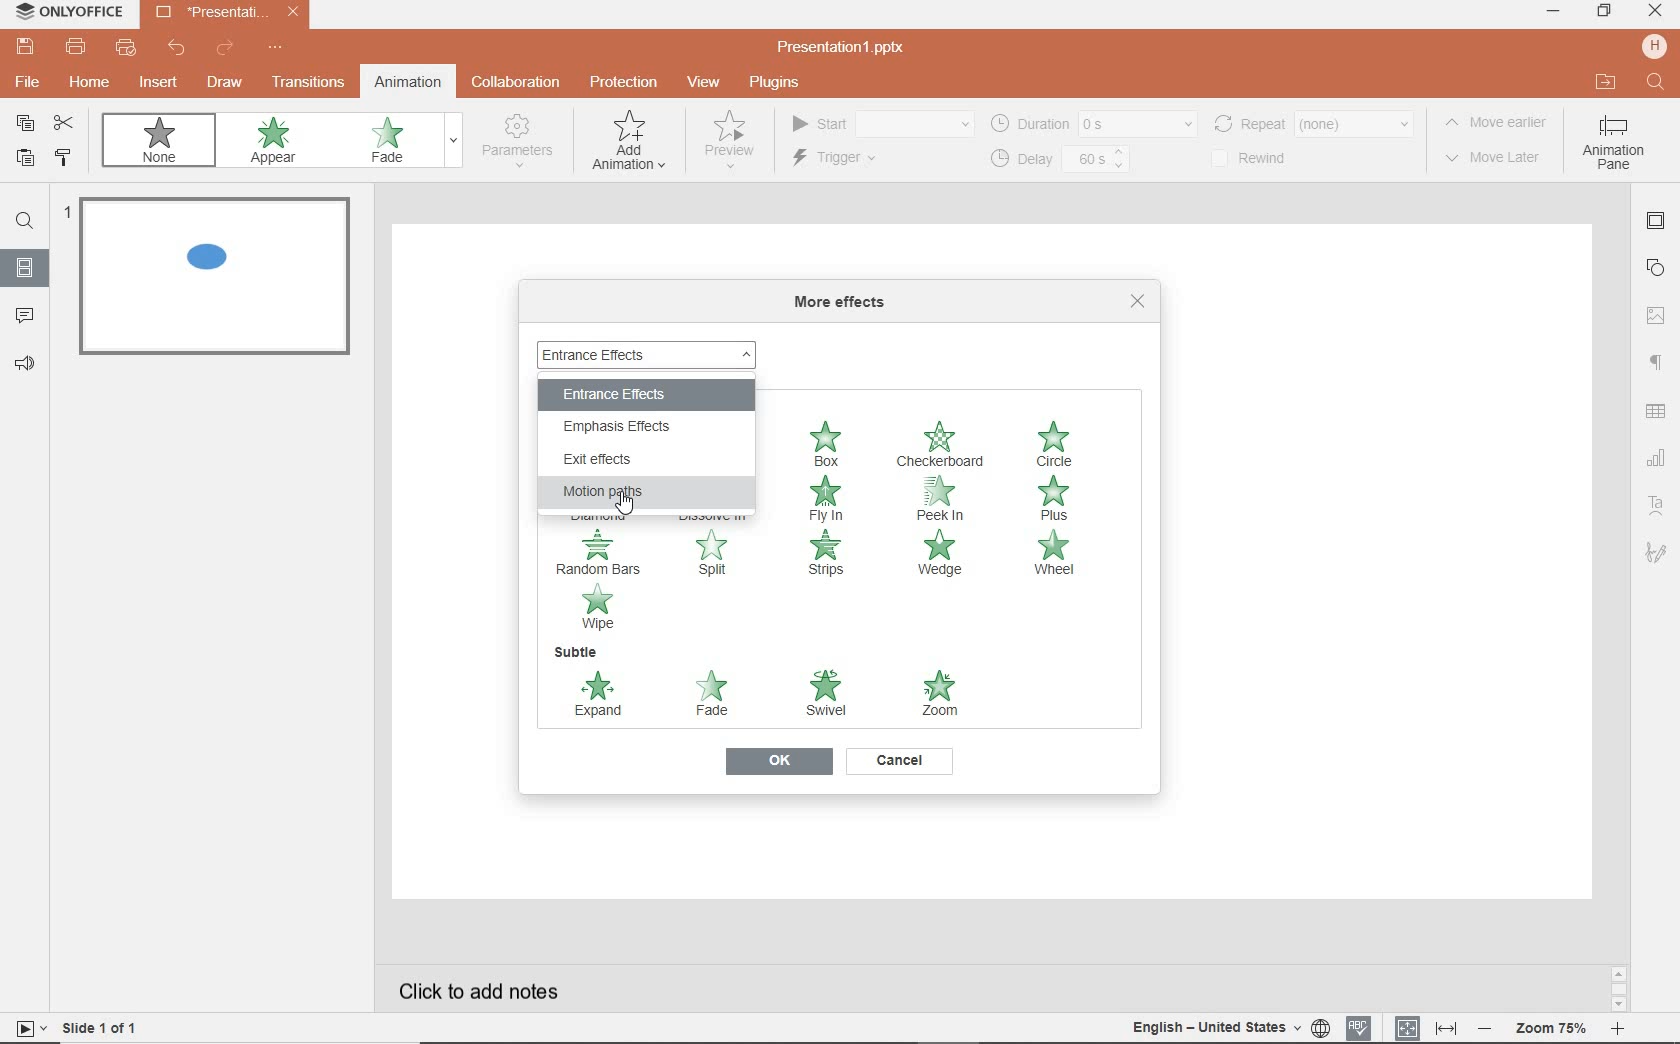 This screenshot has height=1044, width=1680. Describe the element at coordinates (178, 51) in the screenshot. I see `undo` at that location.